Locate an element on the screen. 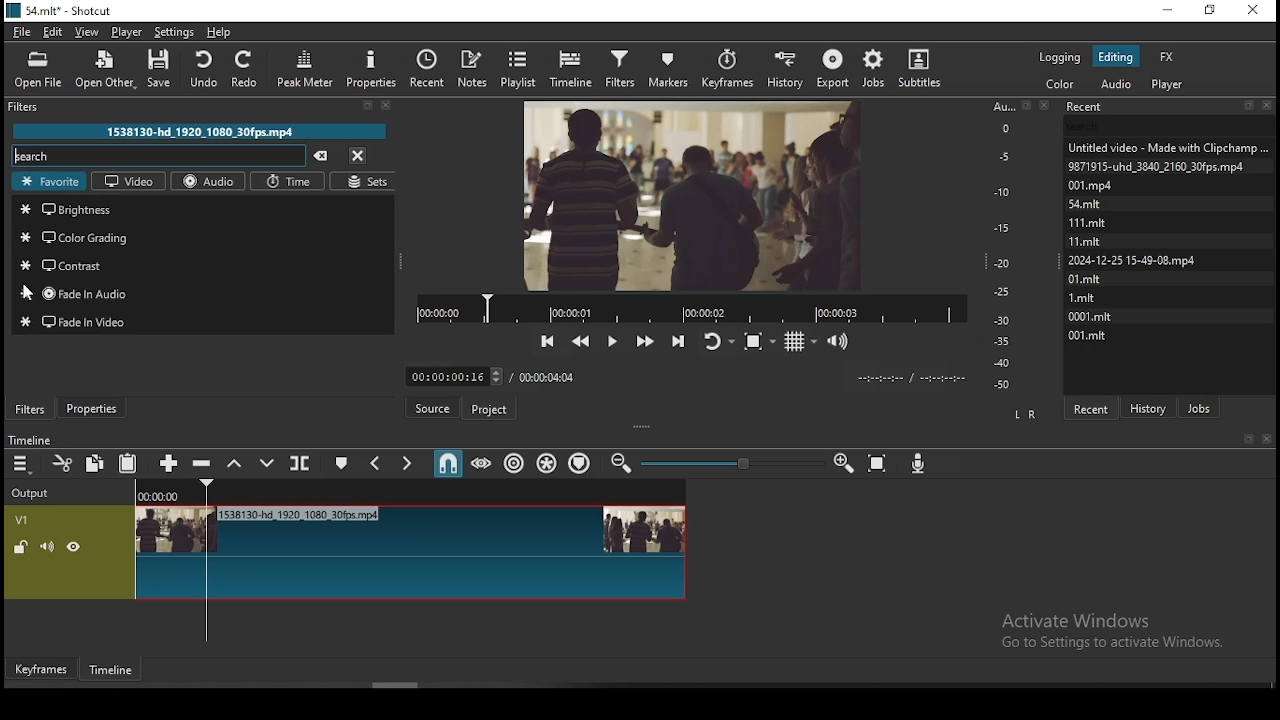 The width and height of the screenshot is (1280, 720). Outpur is located at coordinates (35, 493).